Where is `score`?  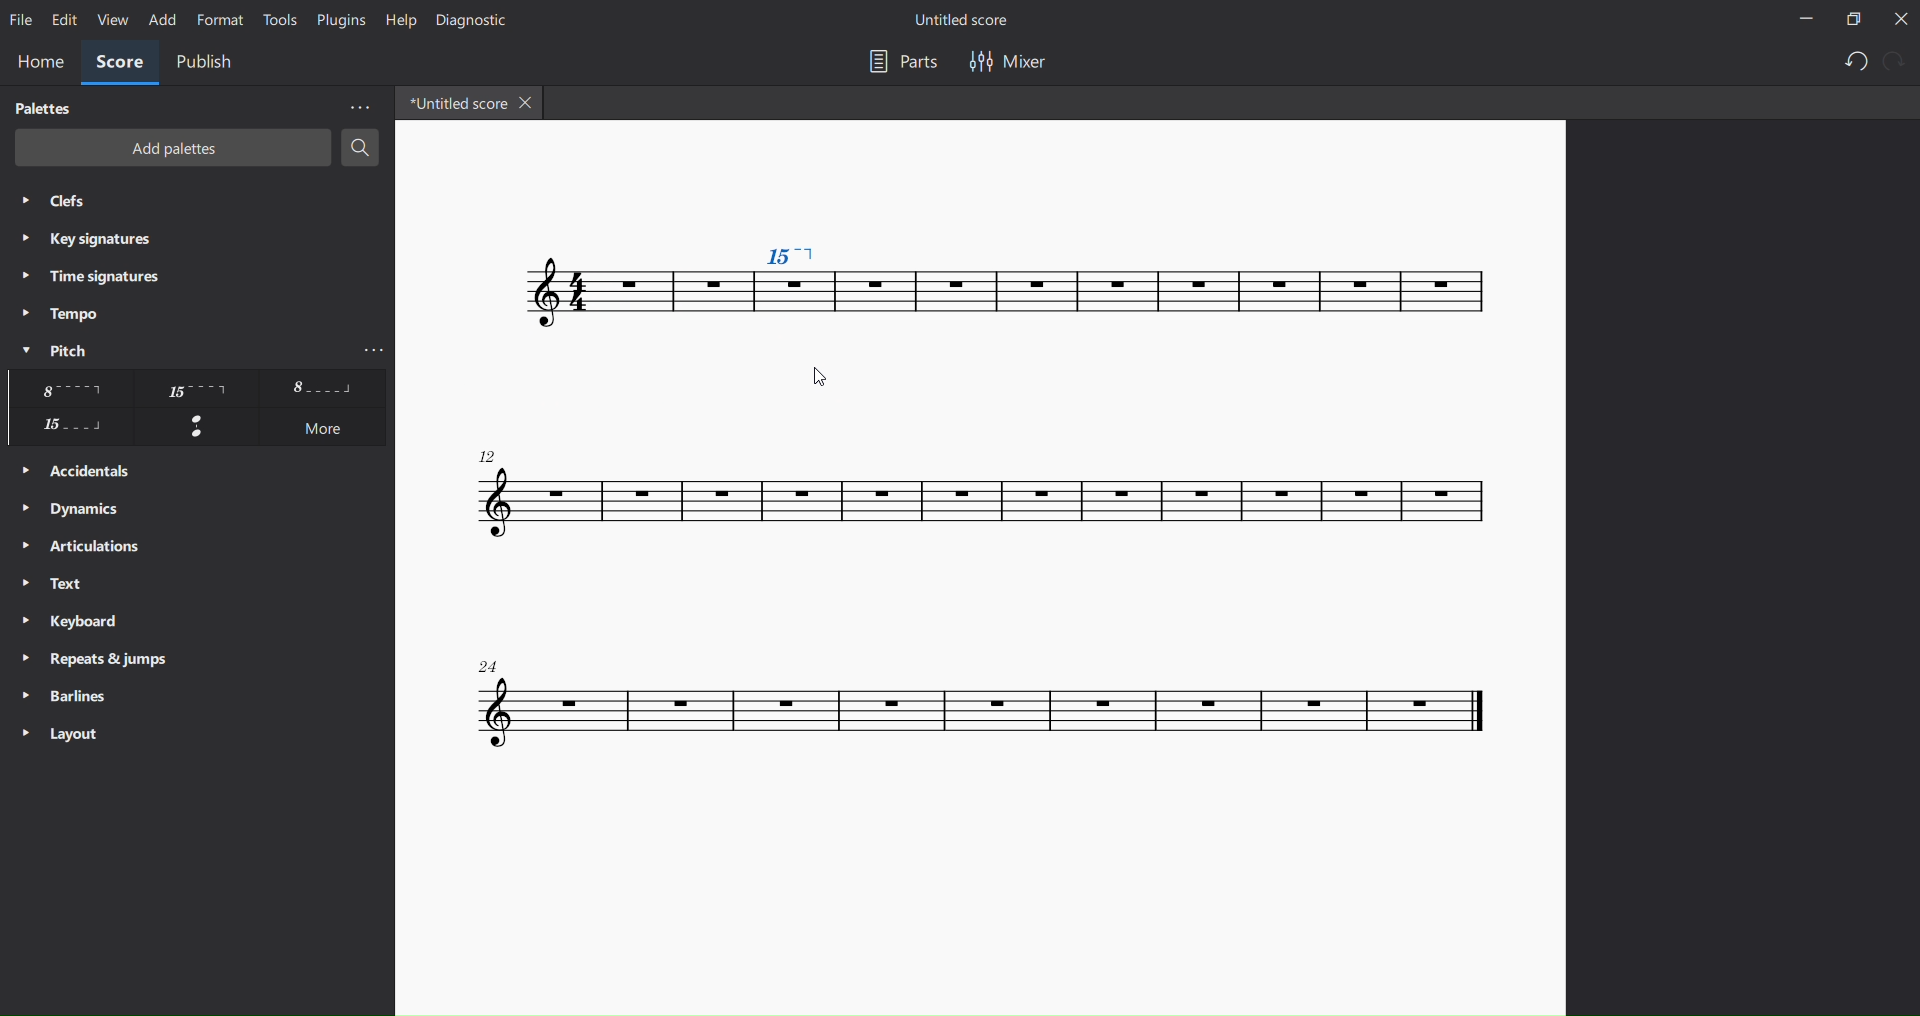
score is located at coordinates (1348, 293).